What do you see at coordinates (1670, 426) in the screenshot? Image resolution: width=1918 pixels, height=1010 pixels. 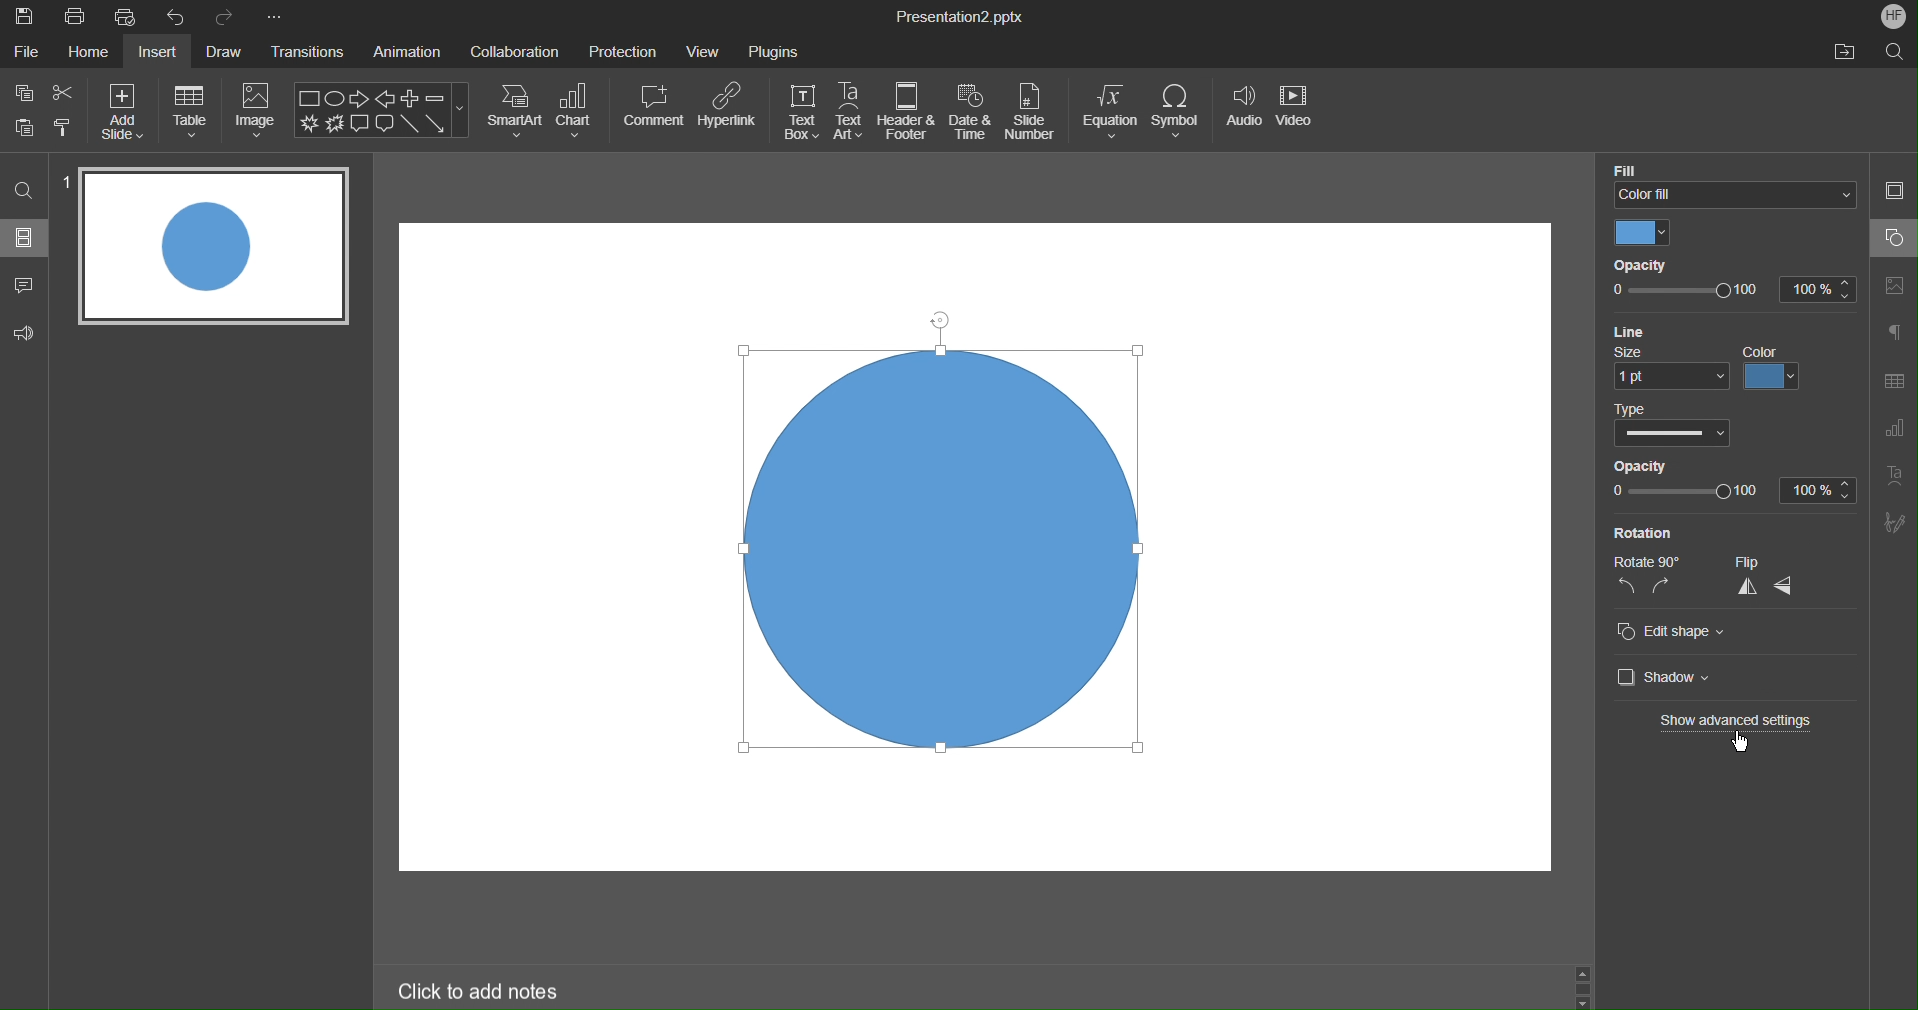 I see `Type` at bounding box center [1670, 426].